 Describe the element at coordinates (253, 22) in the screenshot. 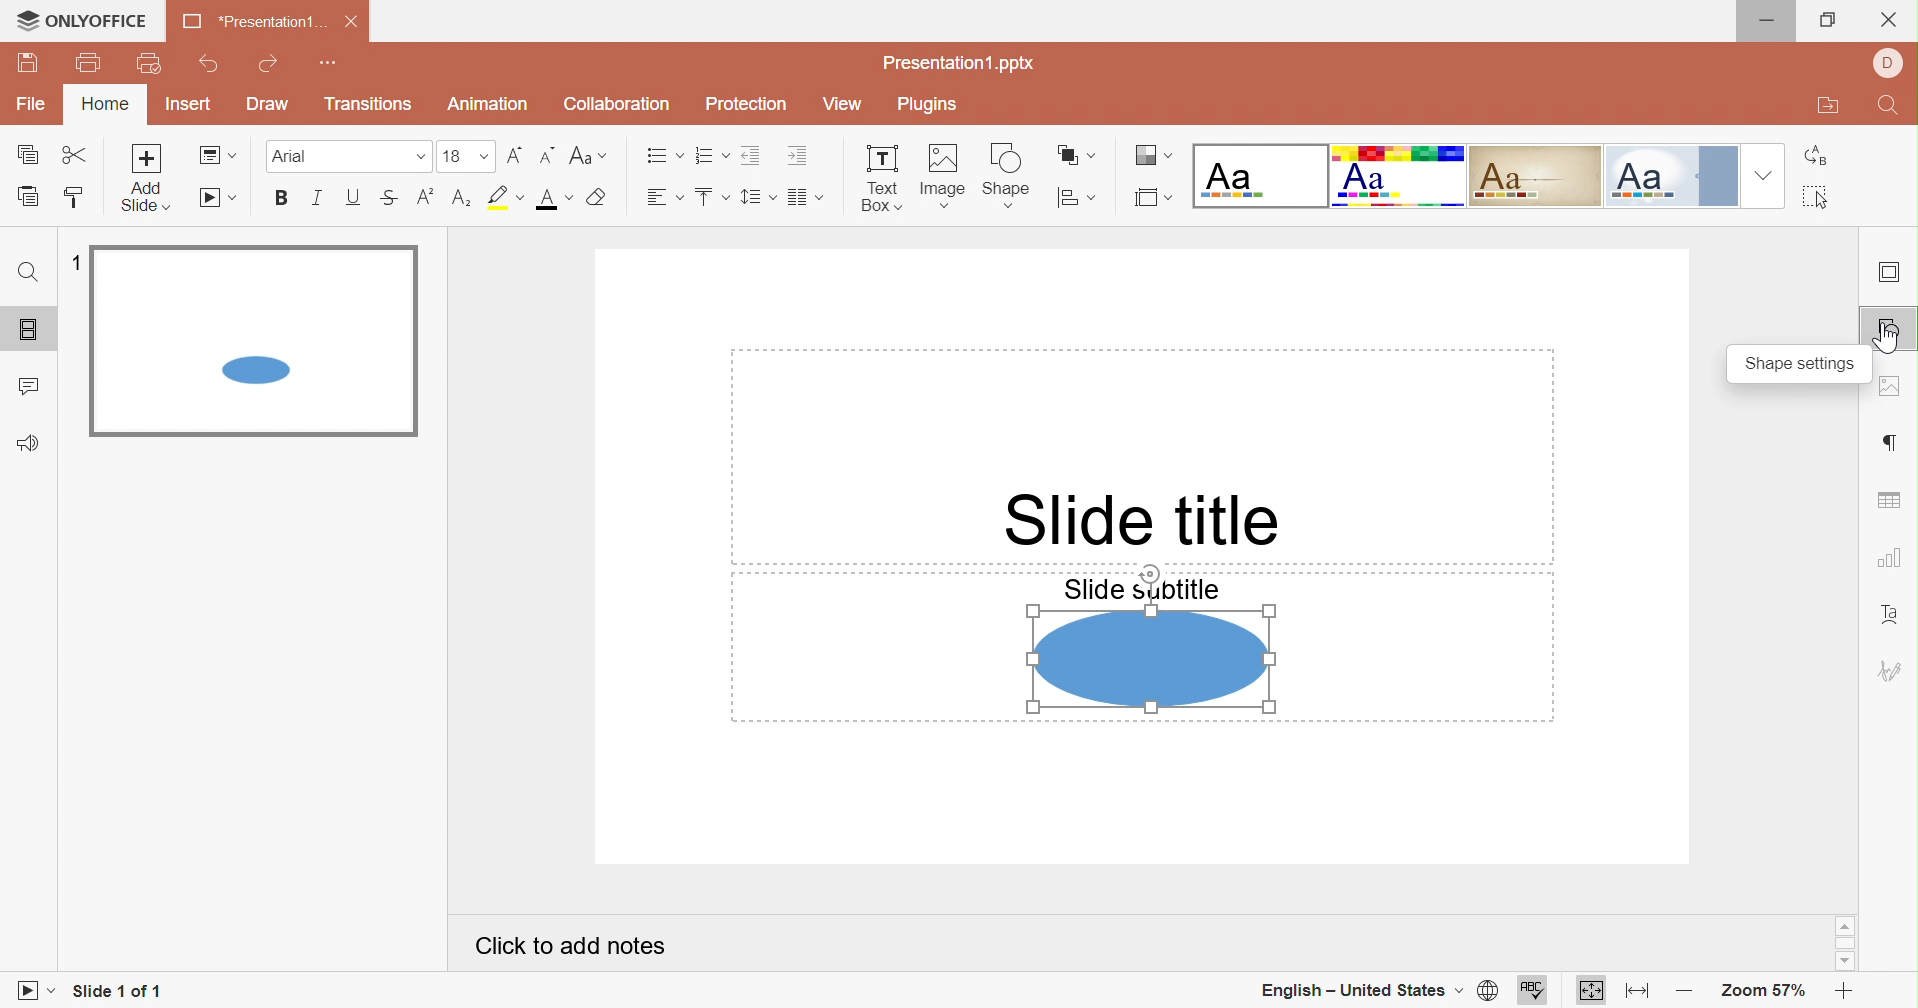

I see `*Presentation1 ...` at that location.